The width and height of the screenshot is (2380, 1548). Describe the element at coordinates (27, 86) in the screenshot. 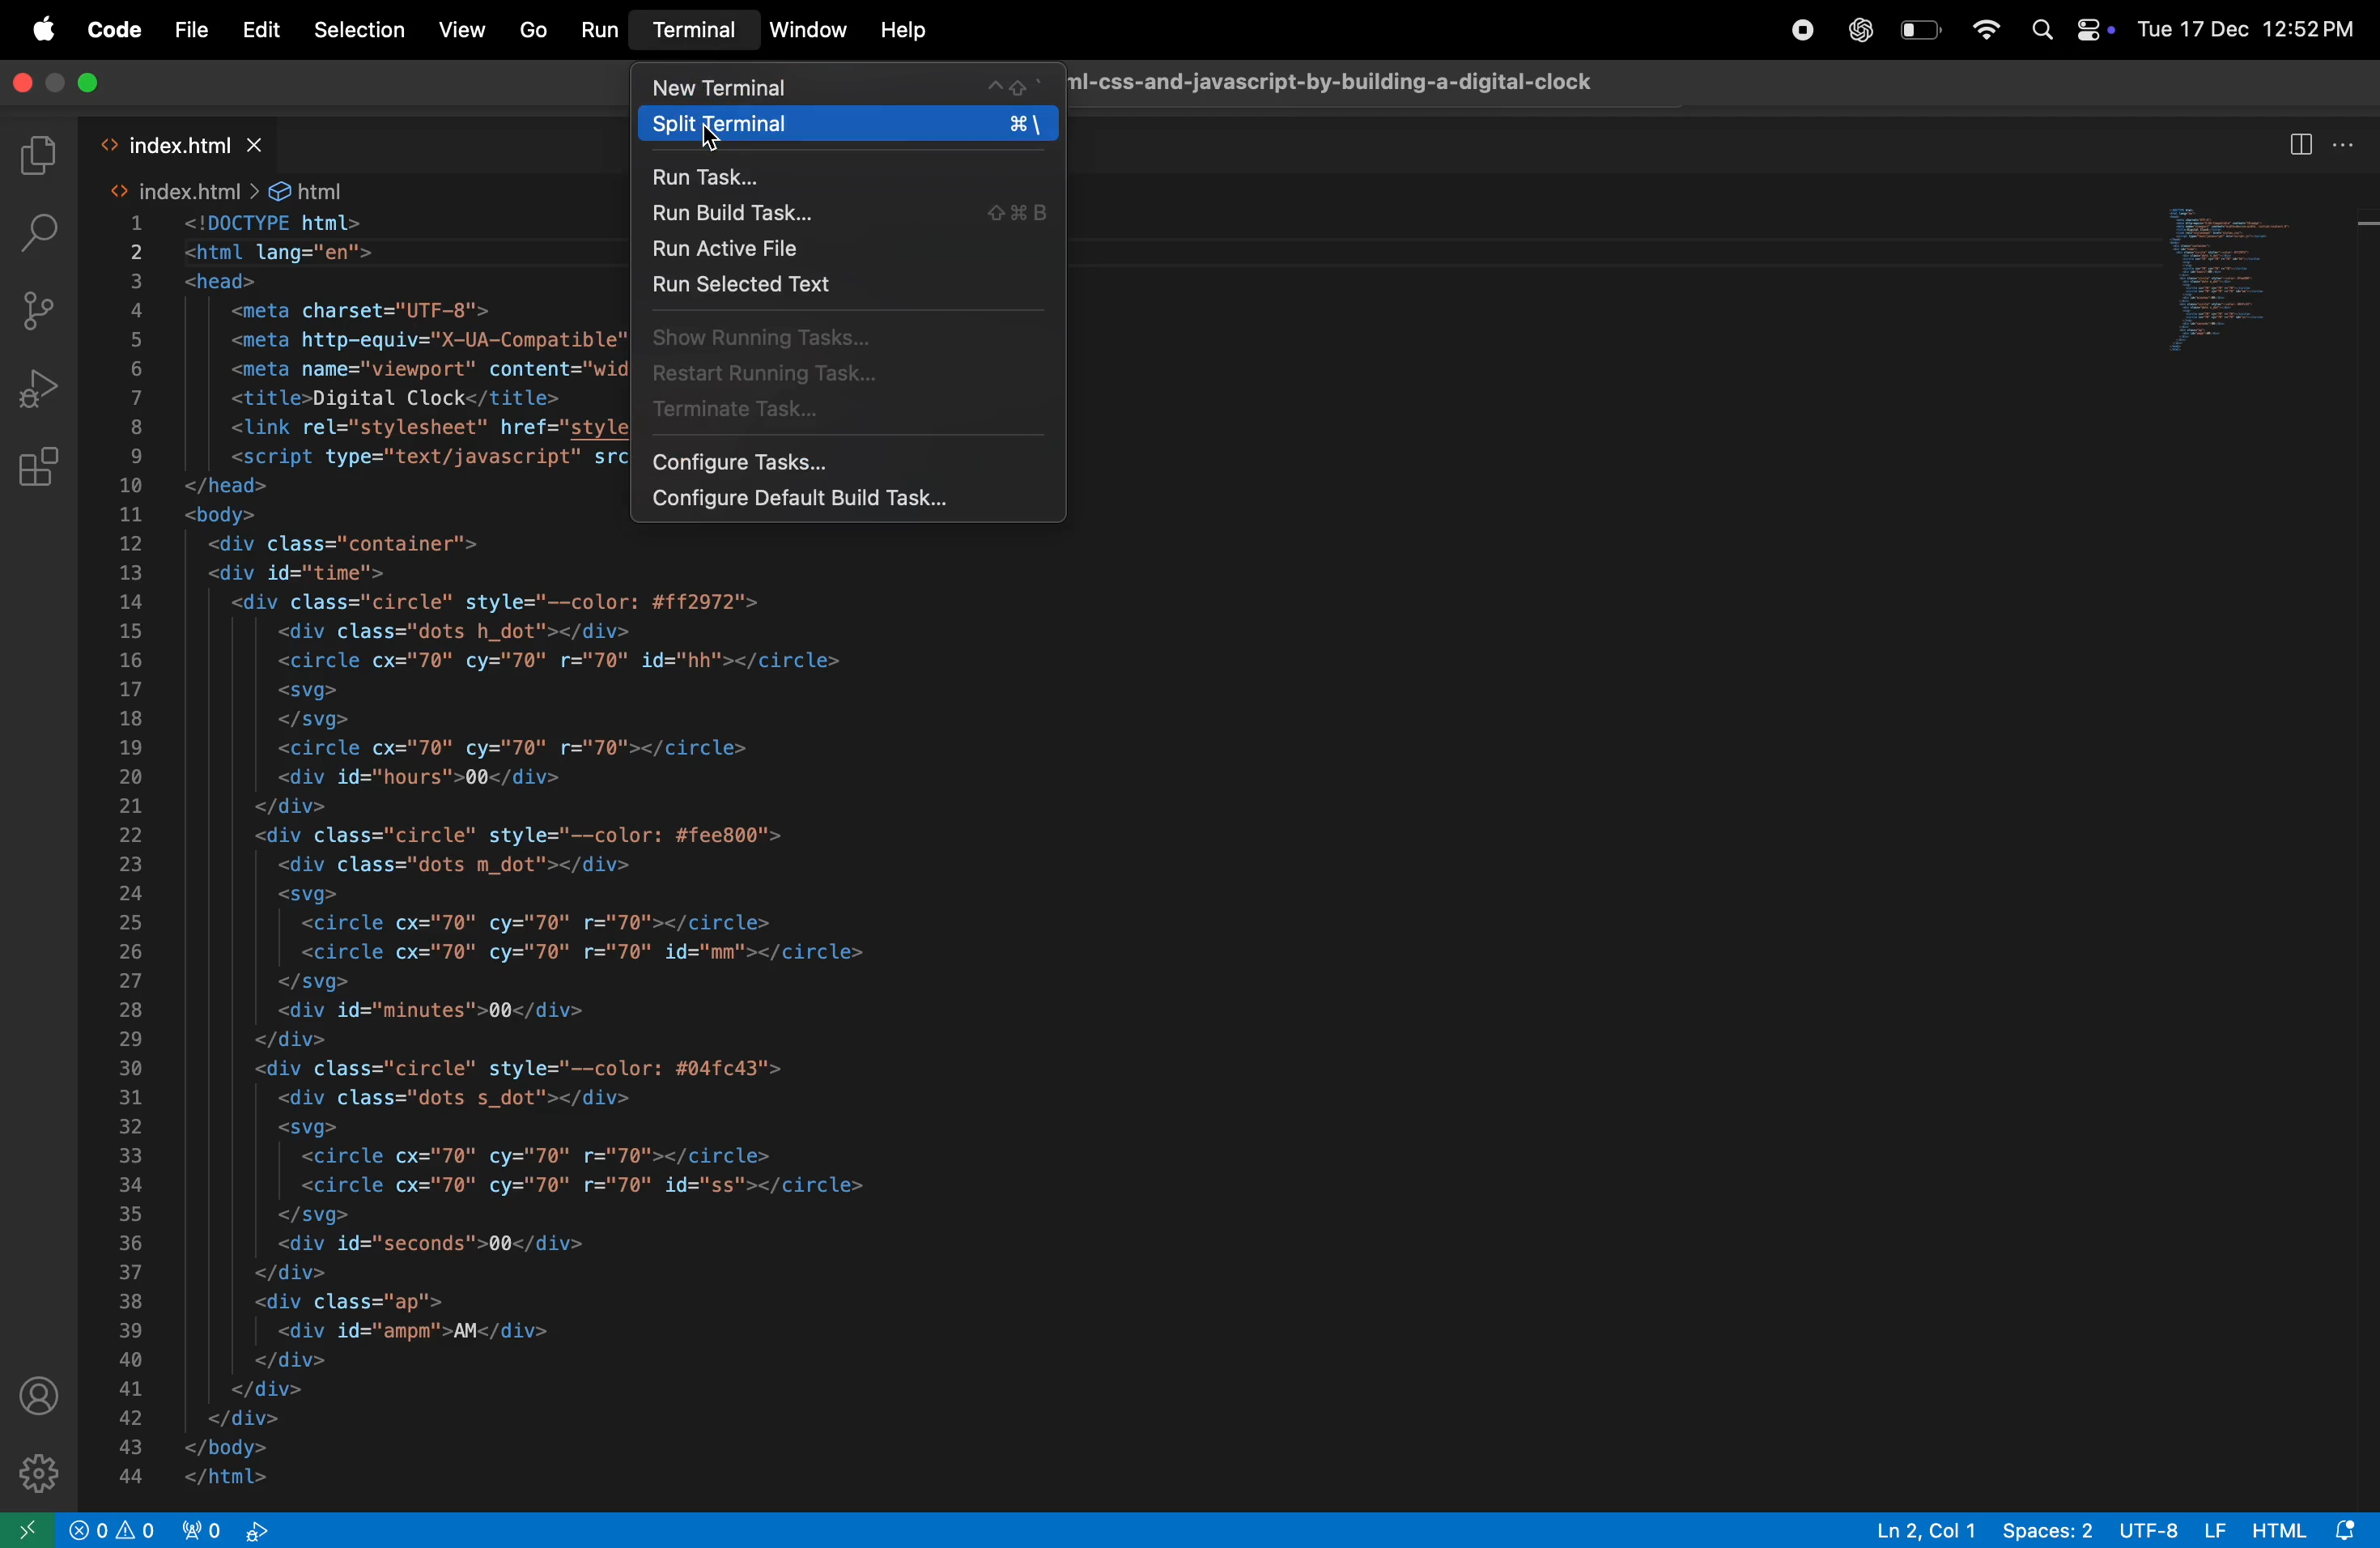

I see `close` at that location.